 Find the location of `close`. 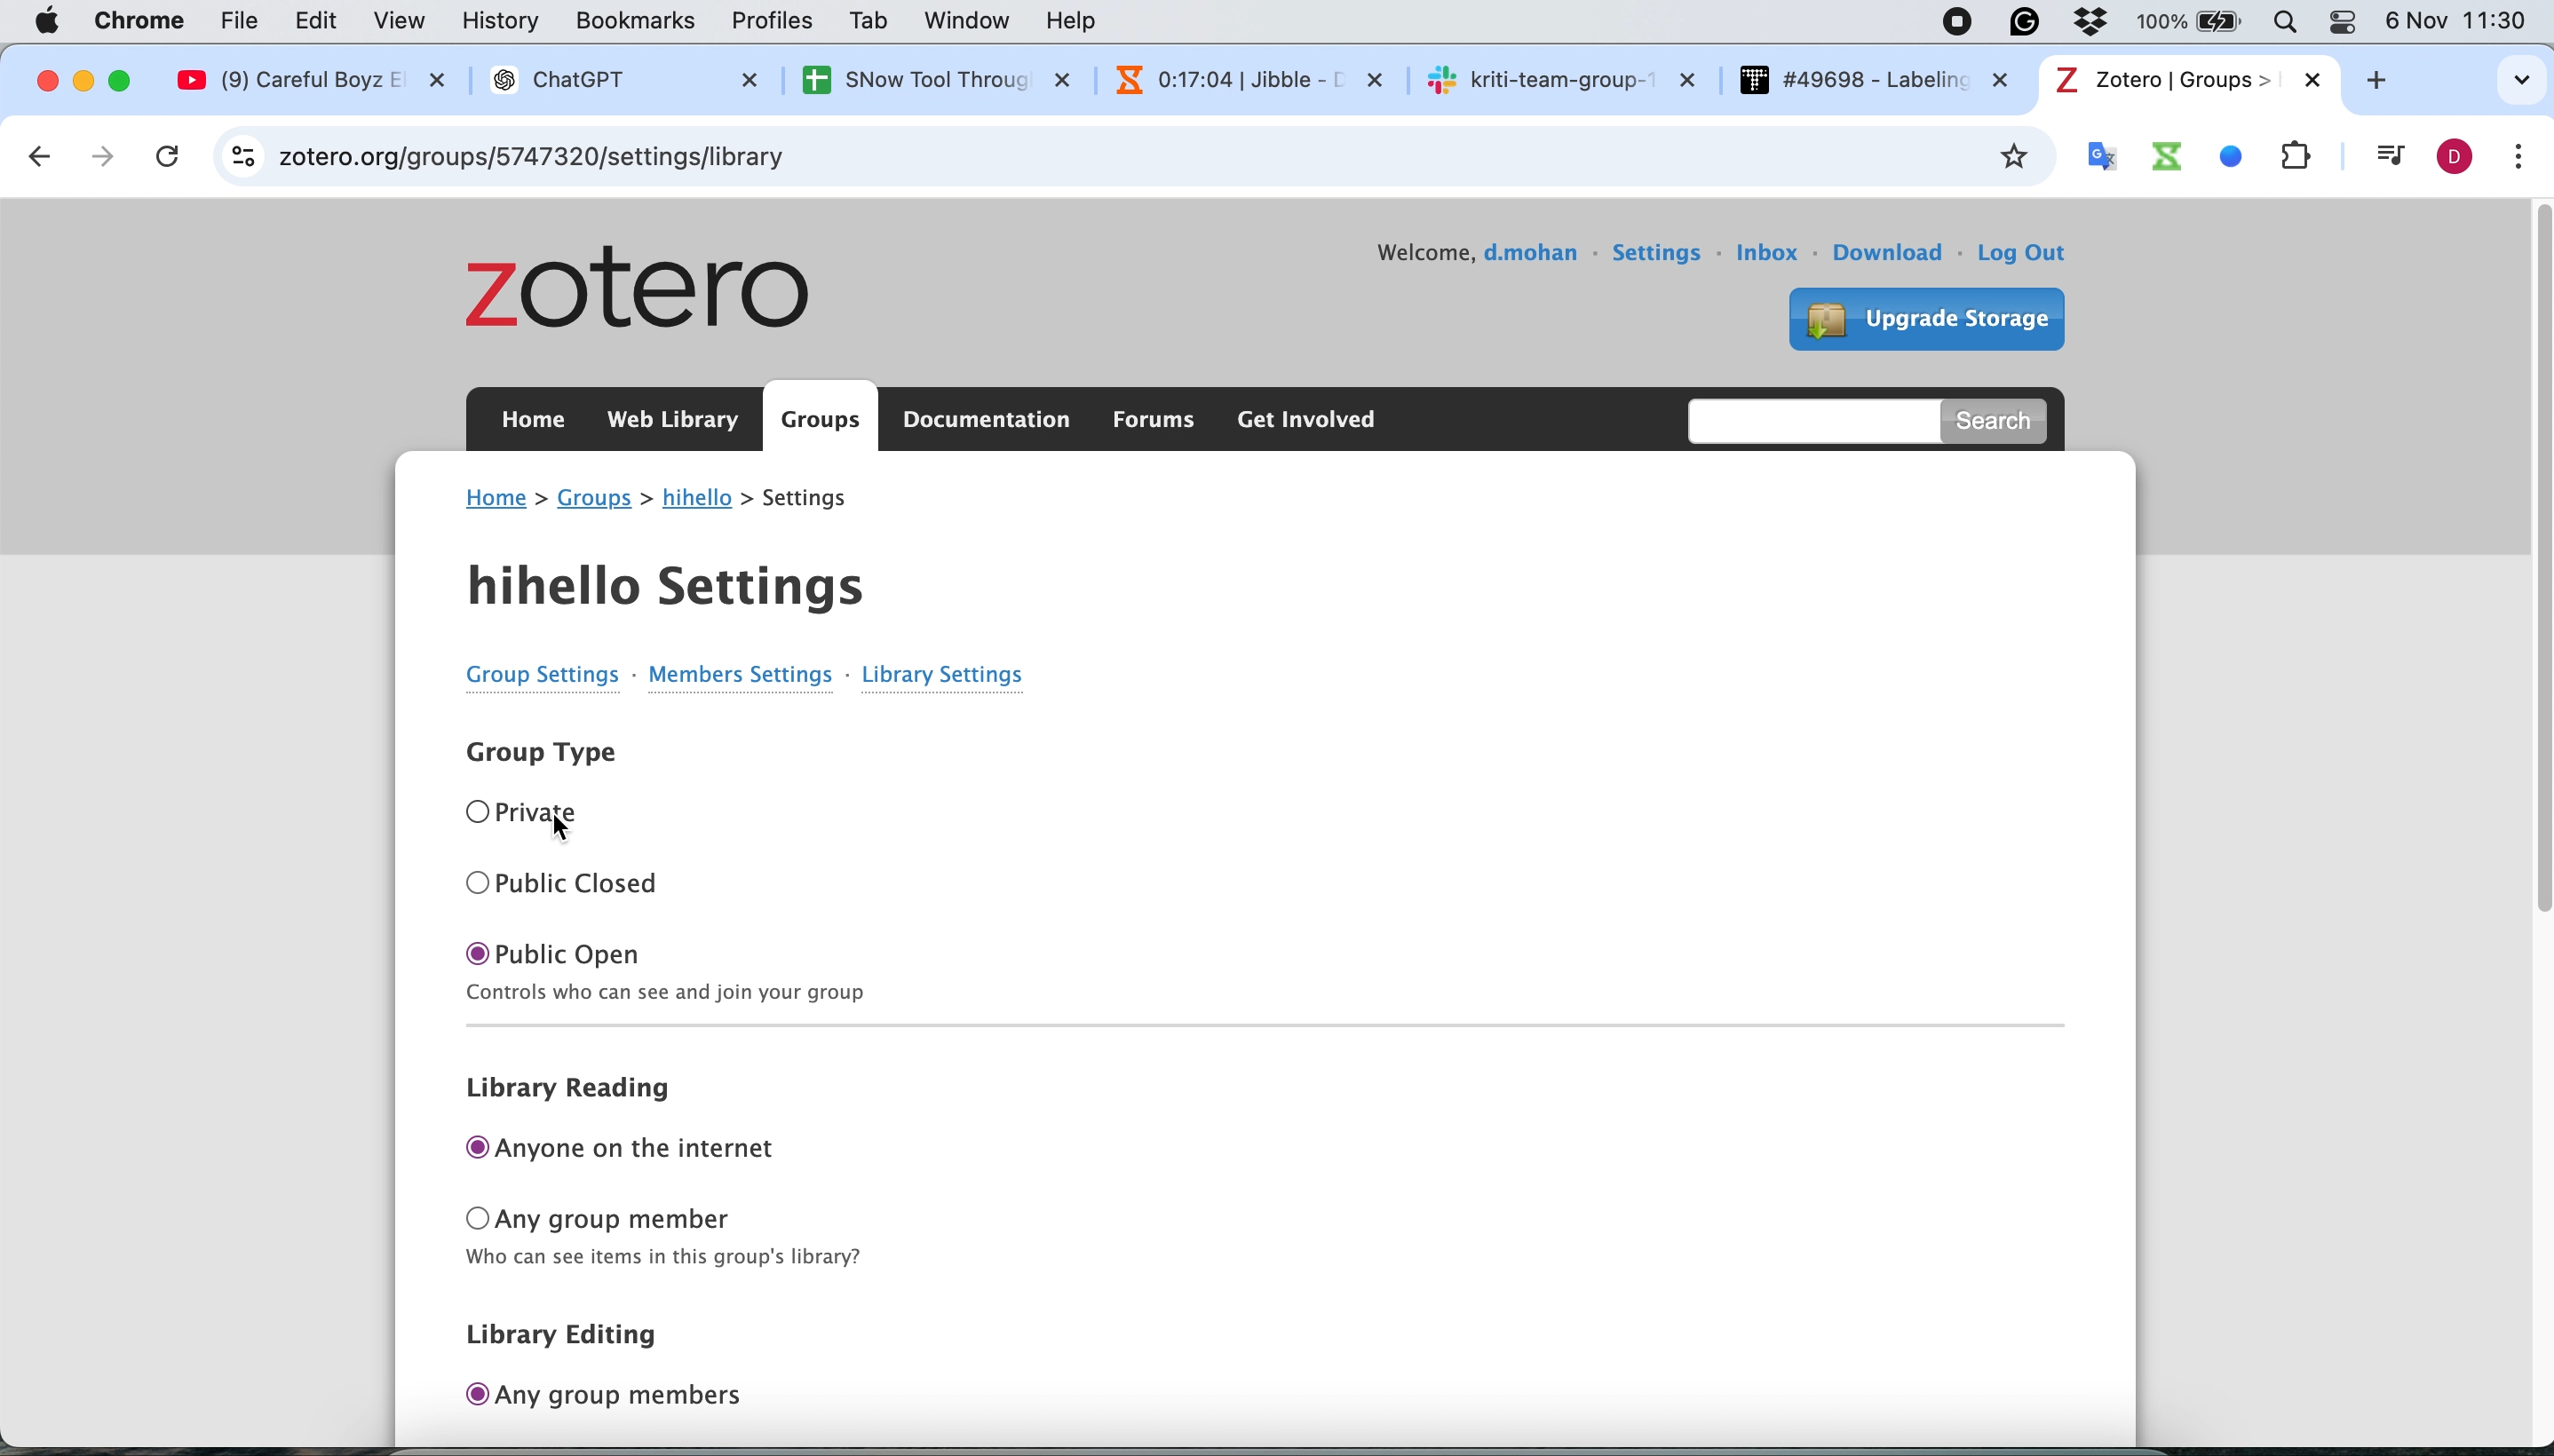

close is located at coordinates (44, 81).